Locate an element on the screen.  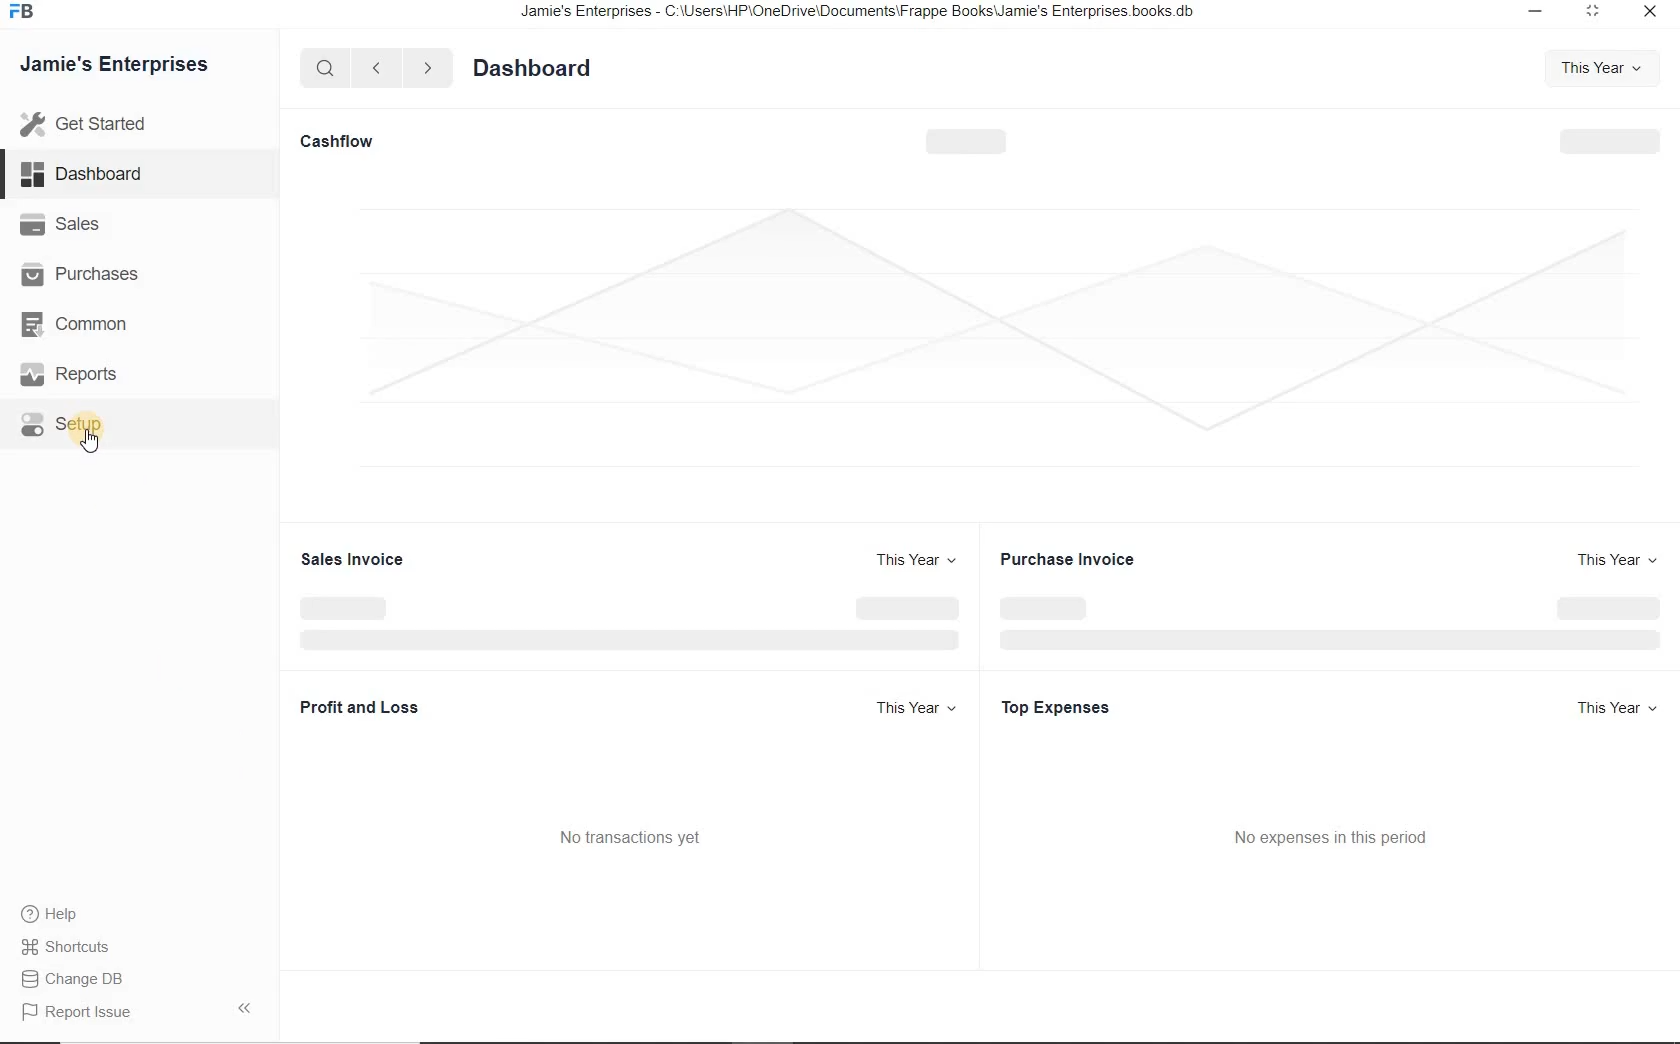
Report Issue is located at coordinates (82, 1013).